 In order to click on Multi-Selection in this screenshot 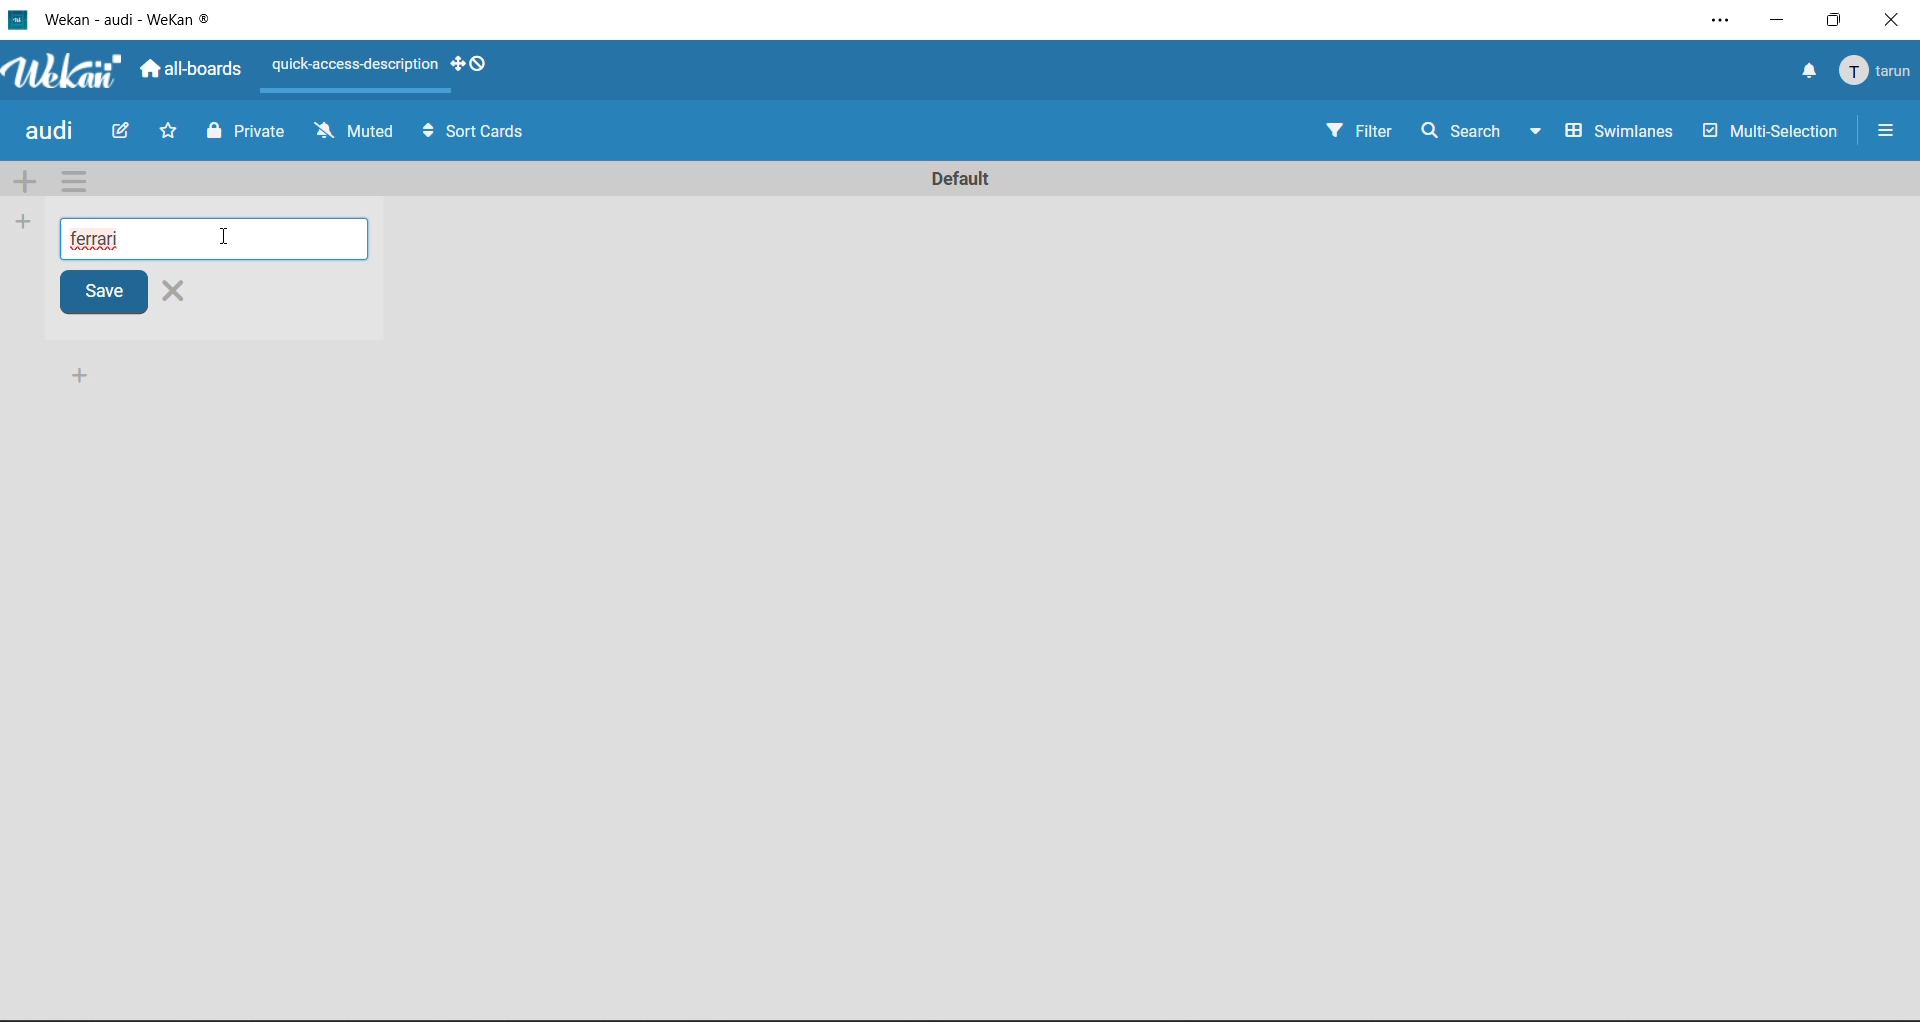, I will do `click(1774, 135)`.